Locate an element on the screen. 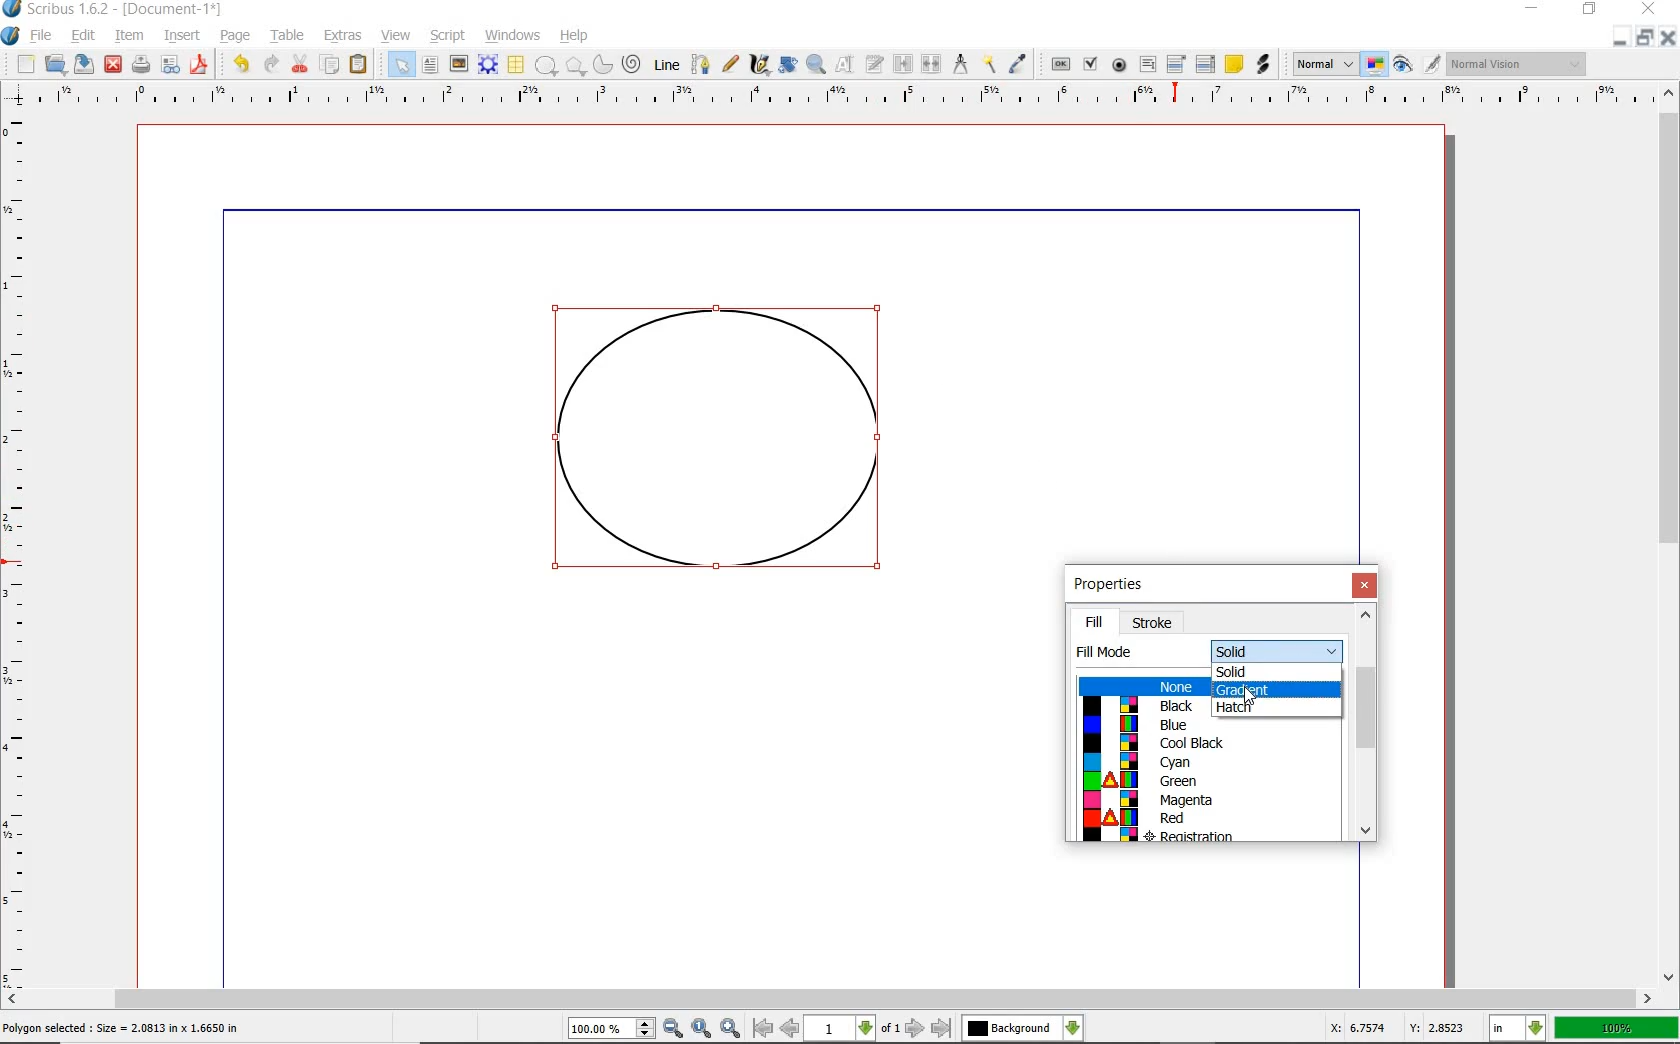 This screenshot has height=1044, width=1680. BEZIER CURVE is located at coordinates (701, 64).